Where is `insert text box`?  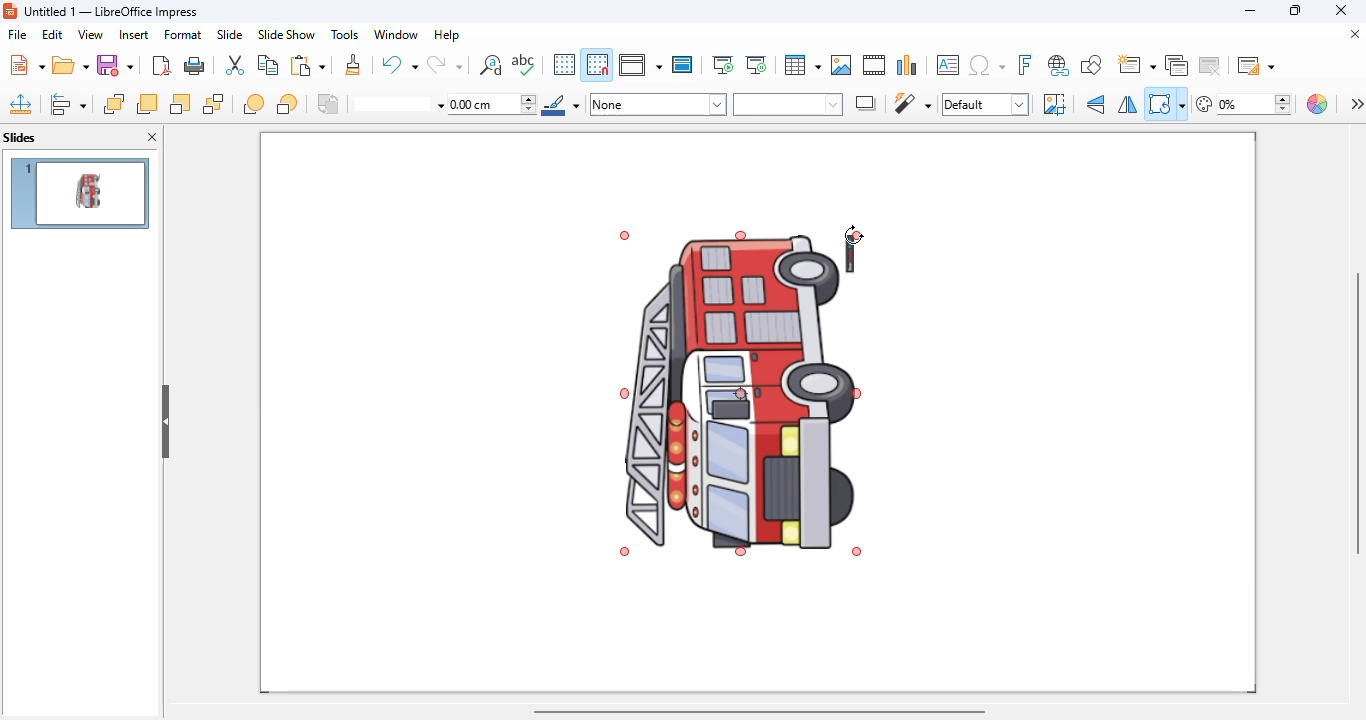
insert text box is located at coordinates (947, 65).